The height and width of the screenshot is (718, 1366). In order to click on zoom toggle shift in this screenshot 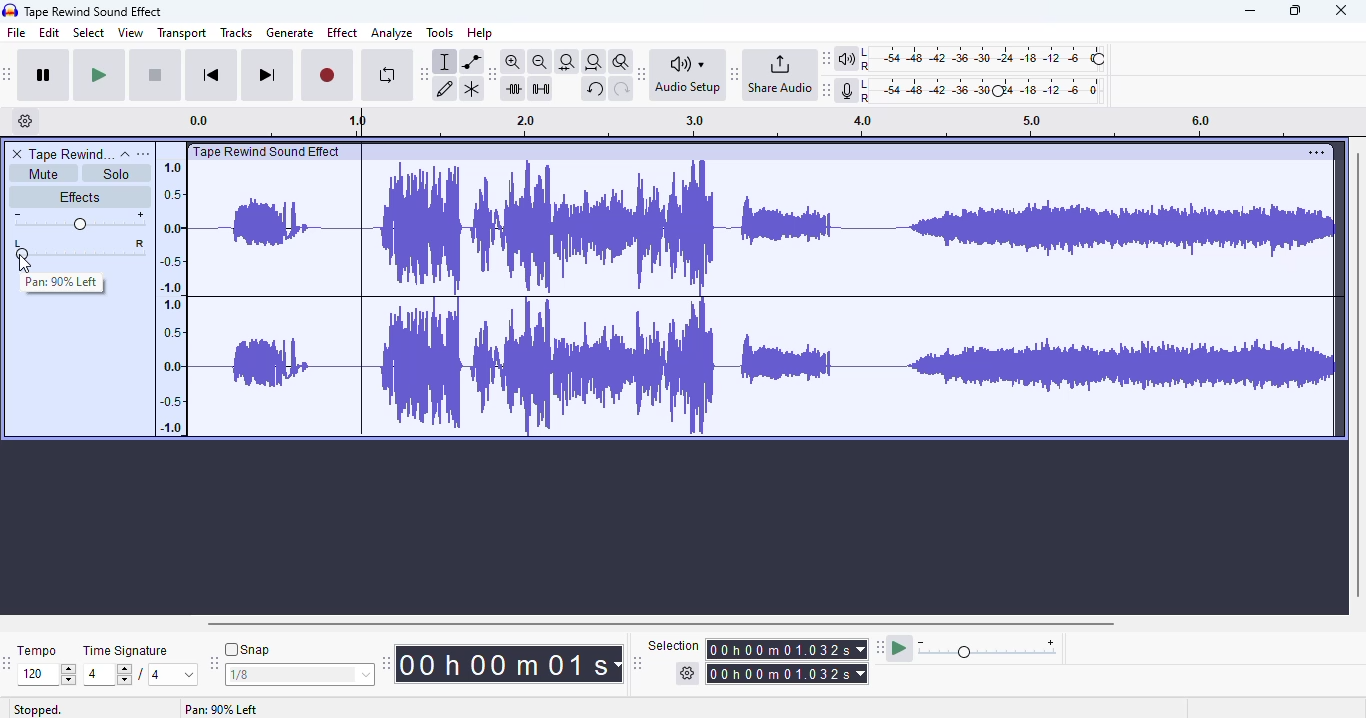, I will do `click(622, 62)`.